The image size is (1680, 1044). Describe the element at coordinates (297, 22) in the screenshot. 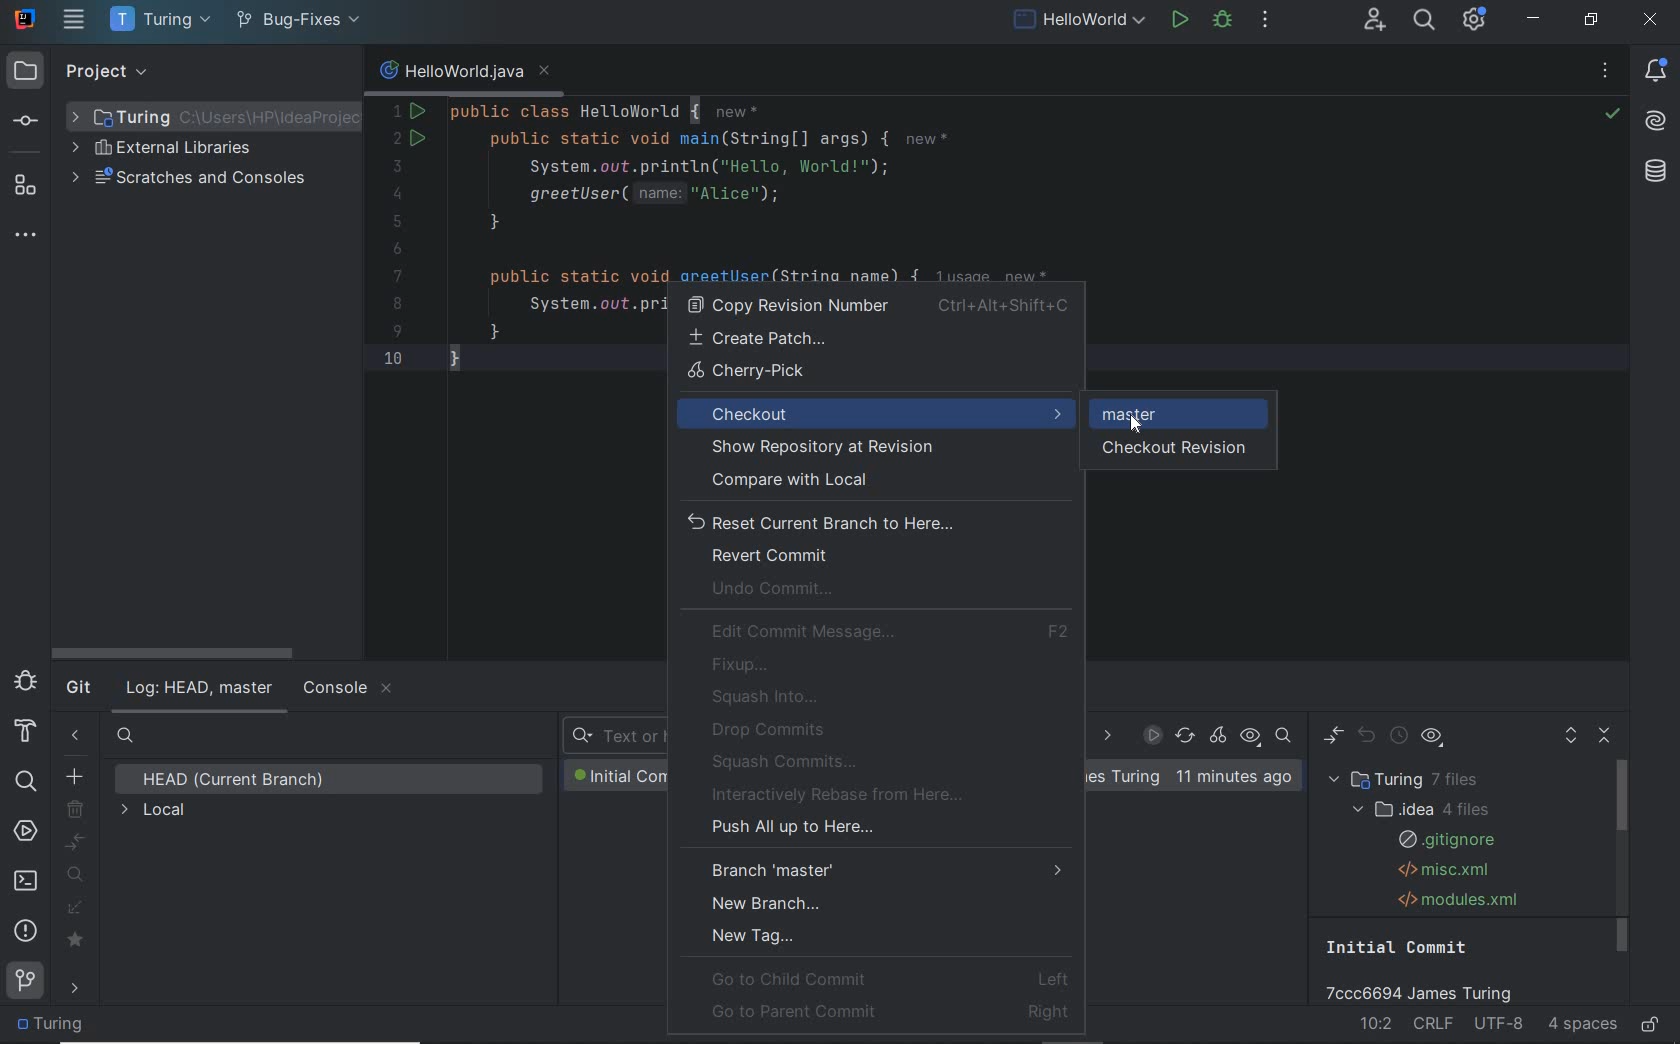

I see `bug-fixes` at that location.